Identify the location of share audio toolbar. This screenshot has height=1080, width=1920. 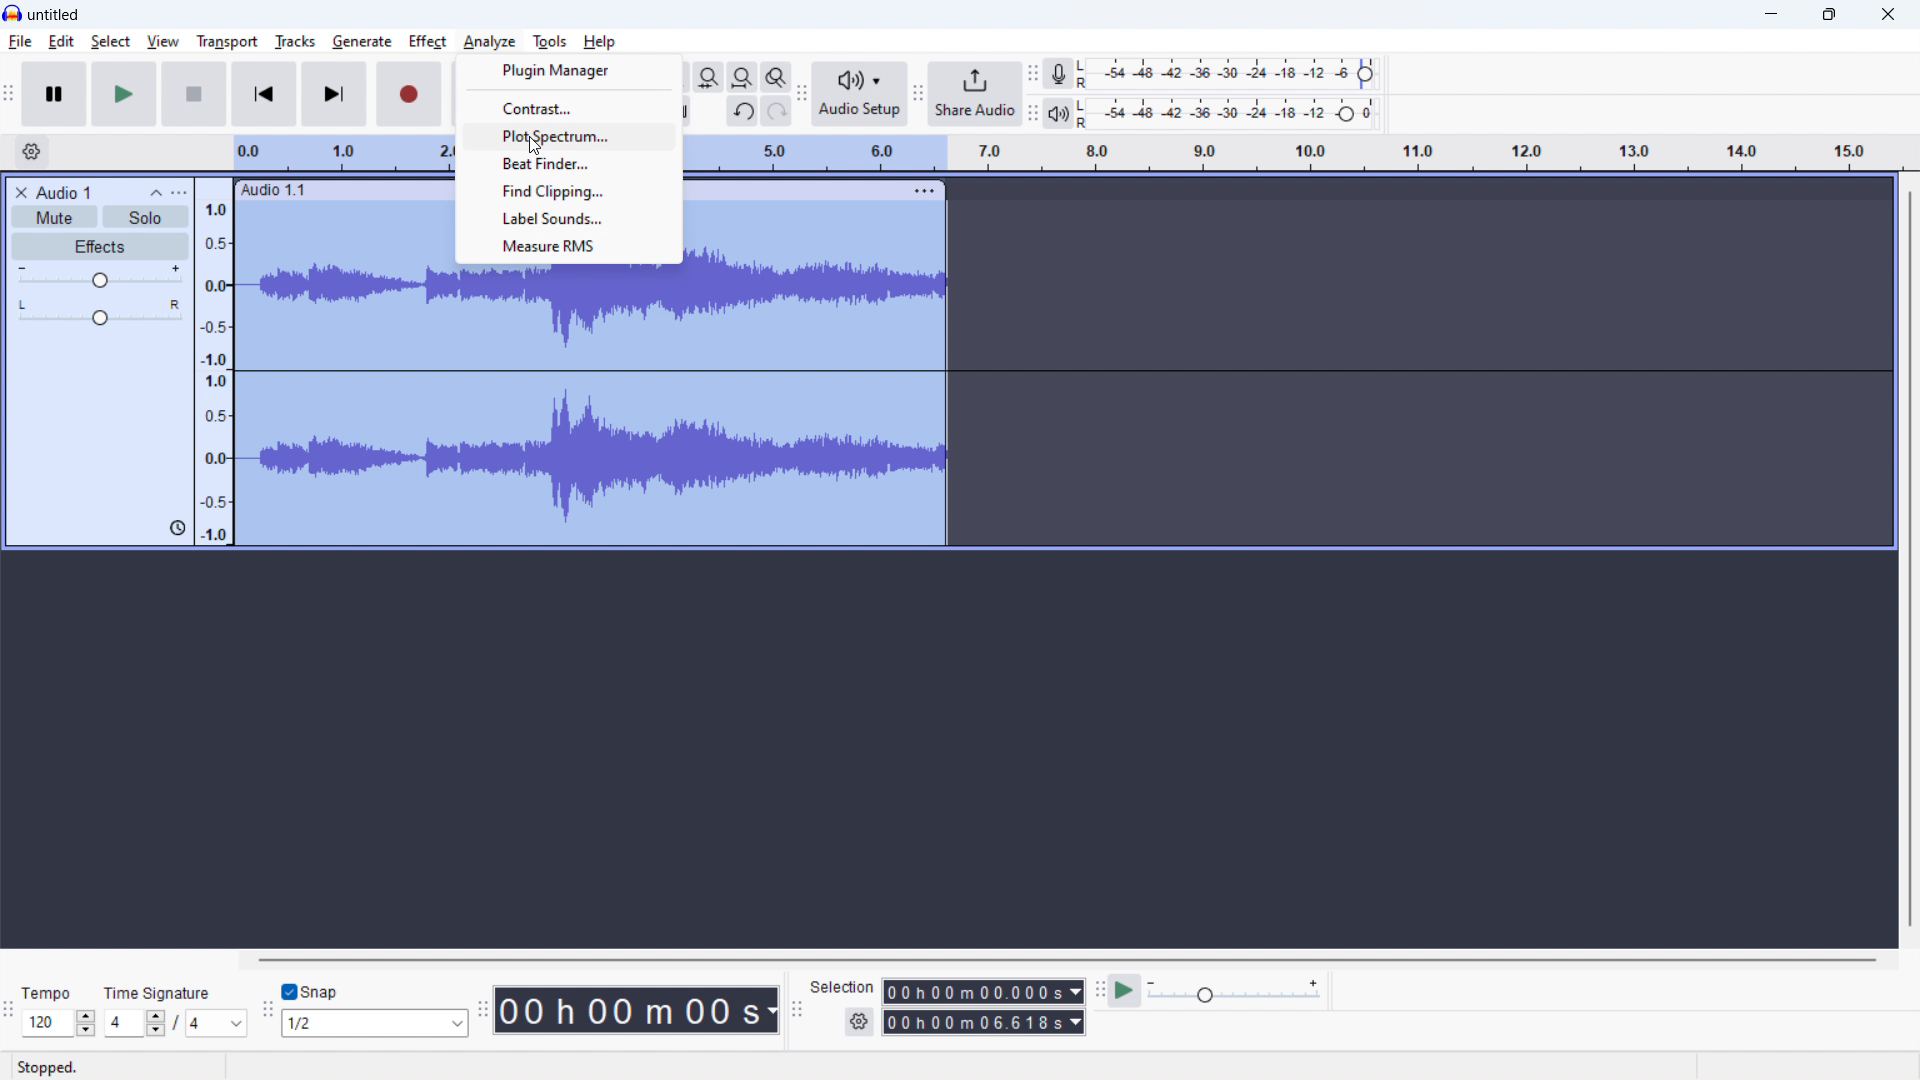
(918, 96).